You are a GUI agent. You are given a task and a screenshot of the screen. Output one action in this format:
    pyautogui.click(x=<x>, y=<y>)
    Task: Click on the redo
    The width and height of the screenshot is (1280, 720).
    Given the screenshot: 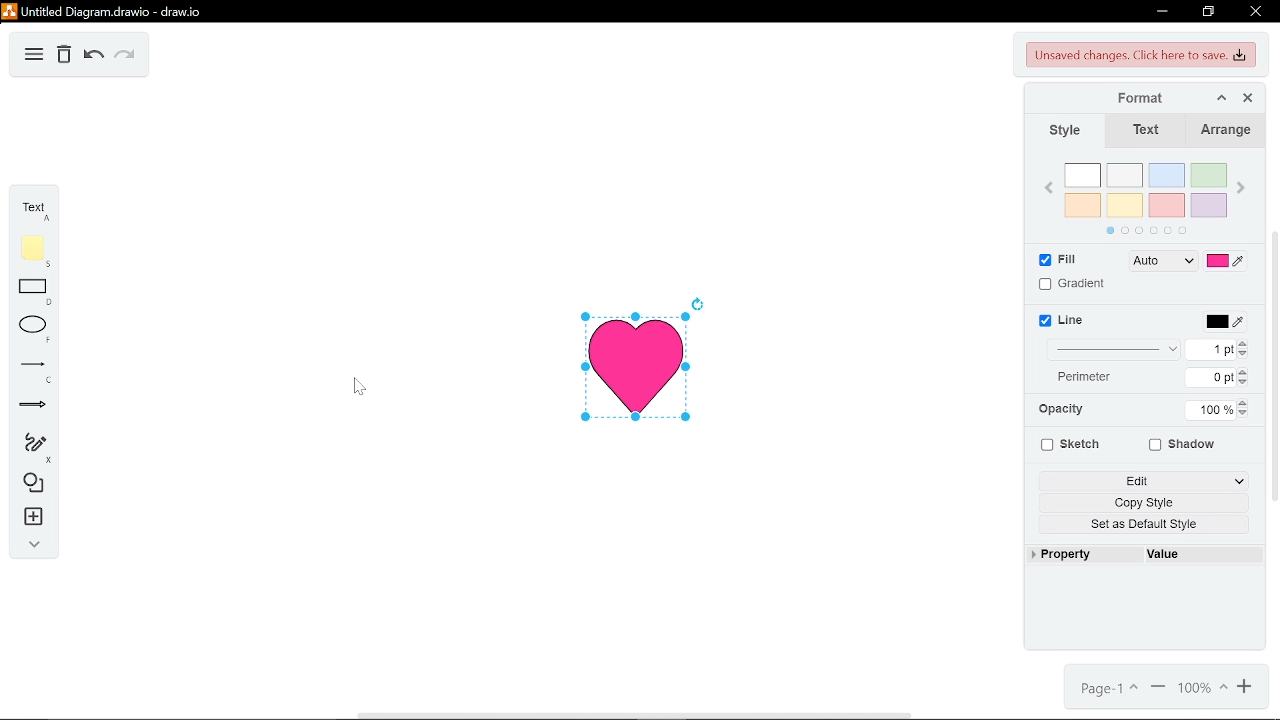 What is the action you would take?
    pyautogui.click(x=123, y=56)
    